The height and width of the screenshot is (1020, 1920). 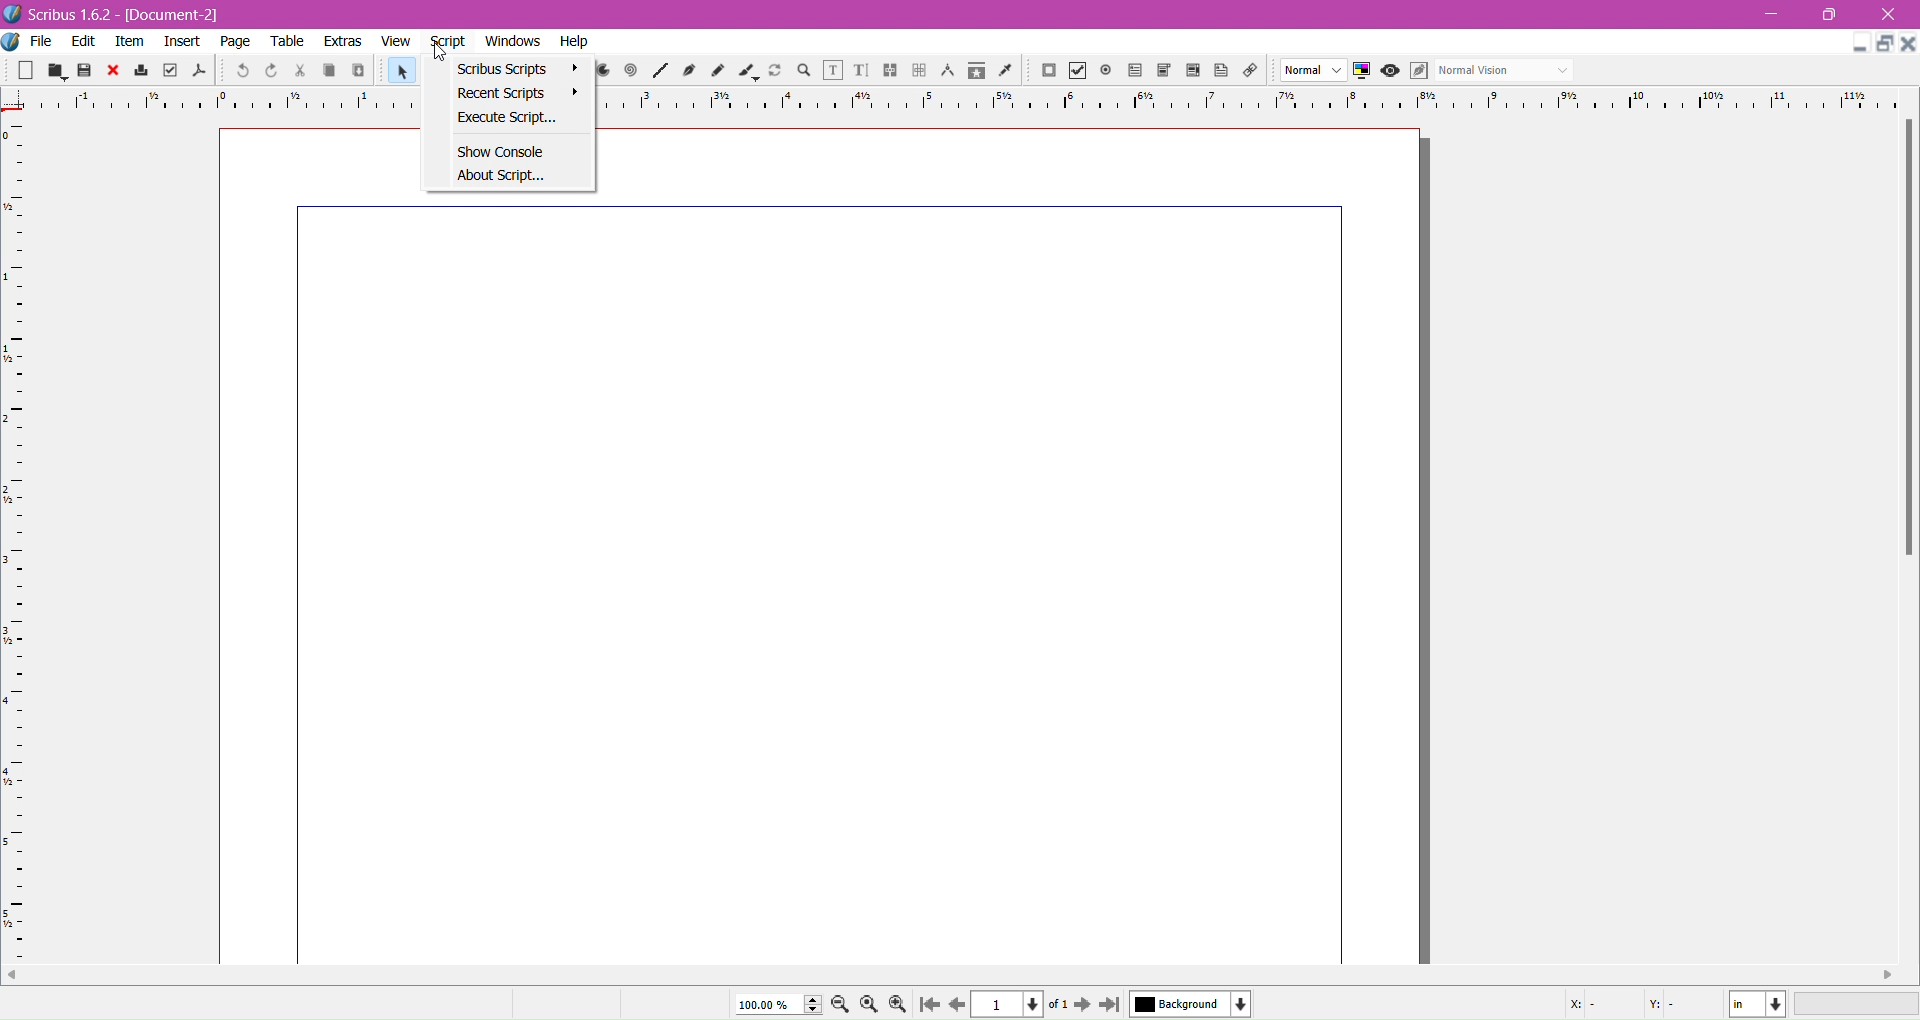 I want to click on Open, so click(x=55, y=71).